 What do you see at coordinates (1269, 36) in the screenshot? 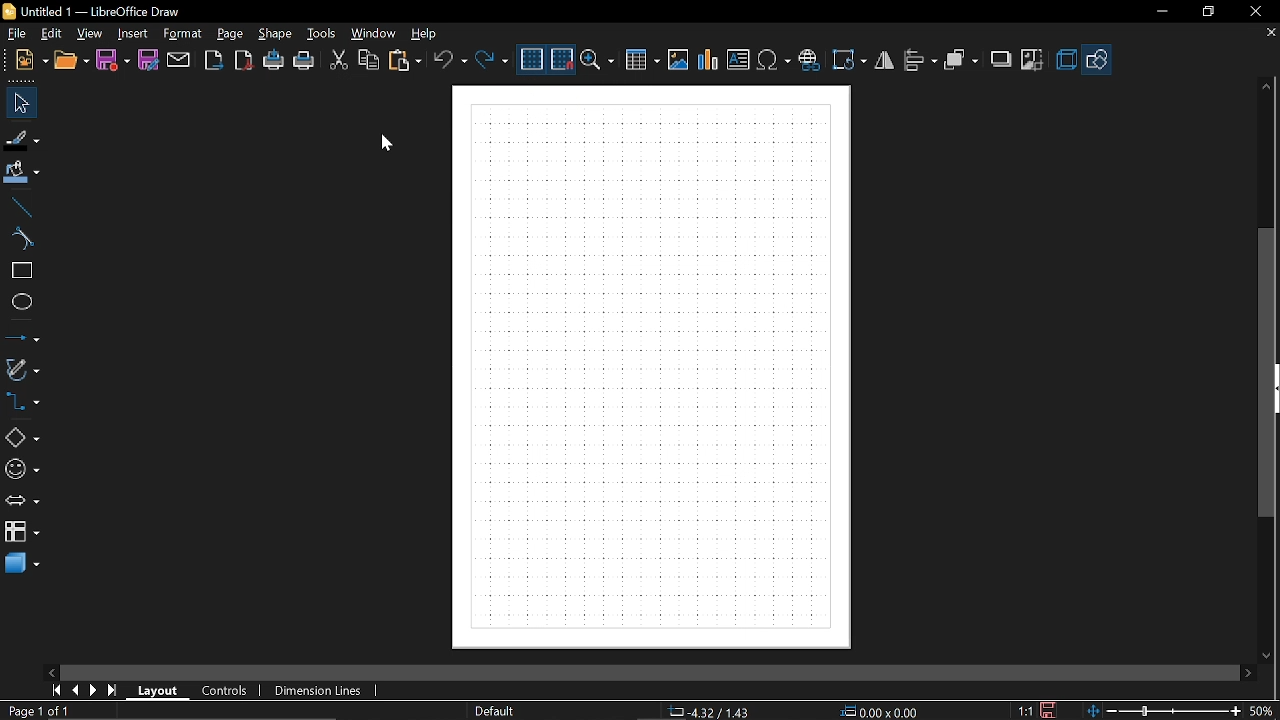
I see `Close tab` at bounding box center [1269, 36].